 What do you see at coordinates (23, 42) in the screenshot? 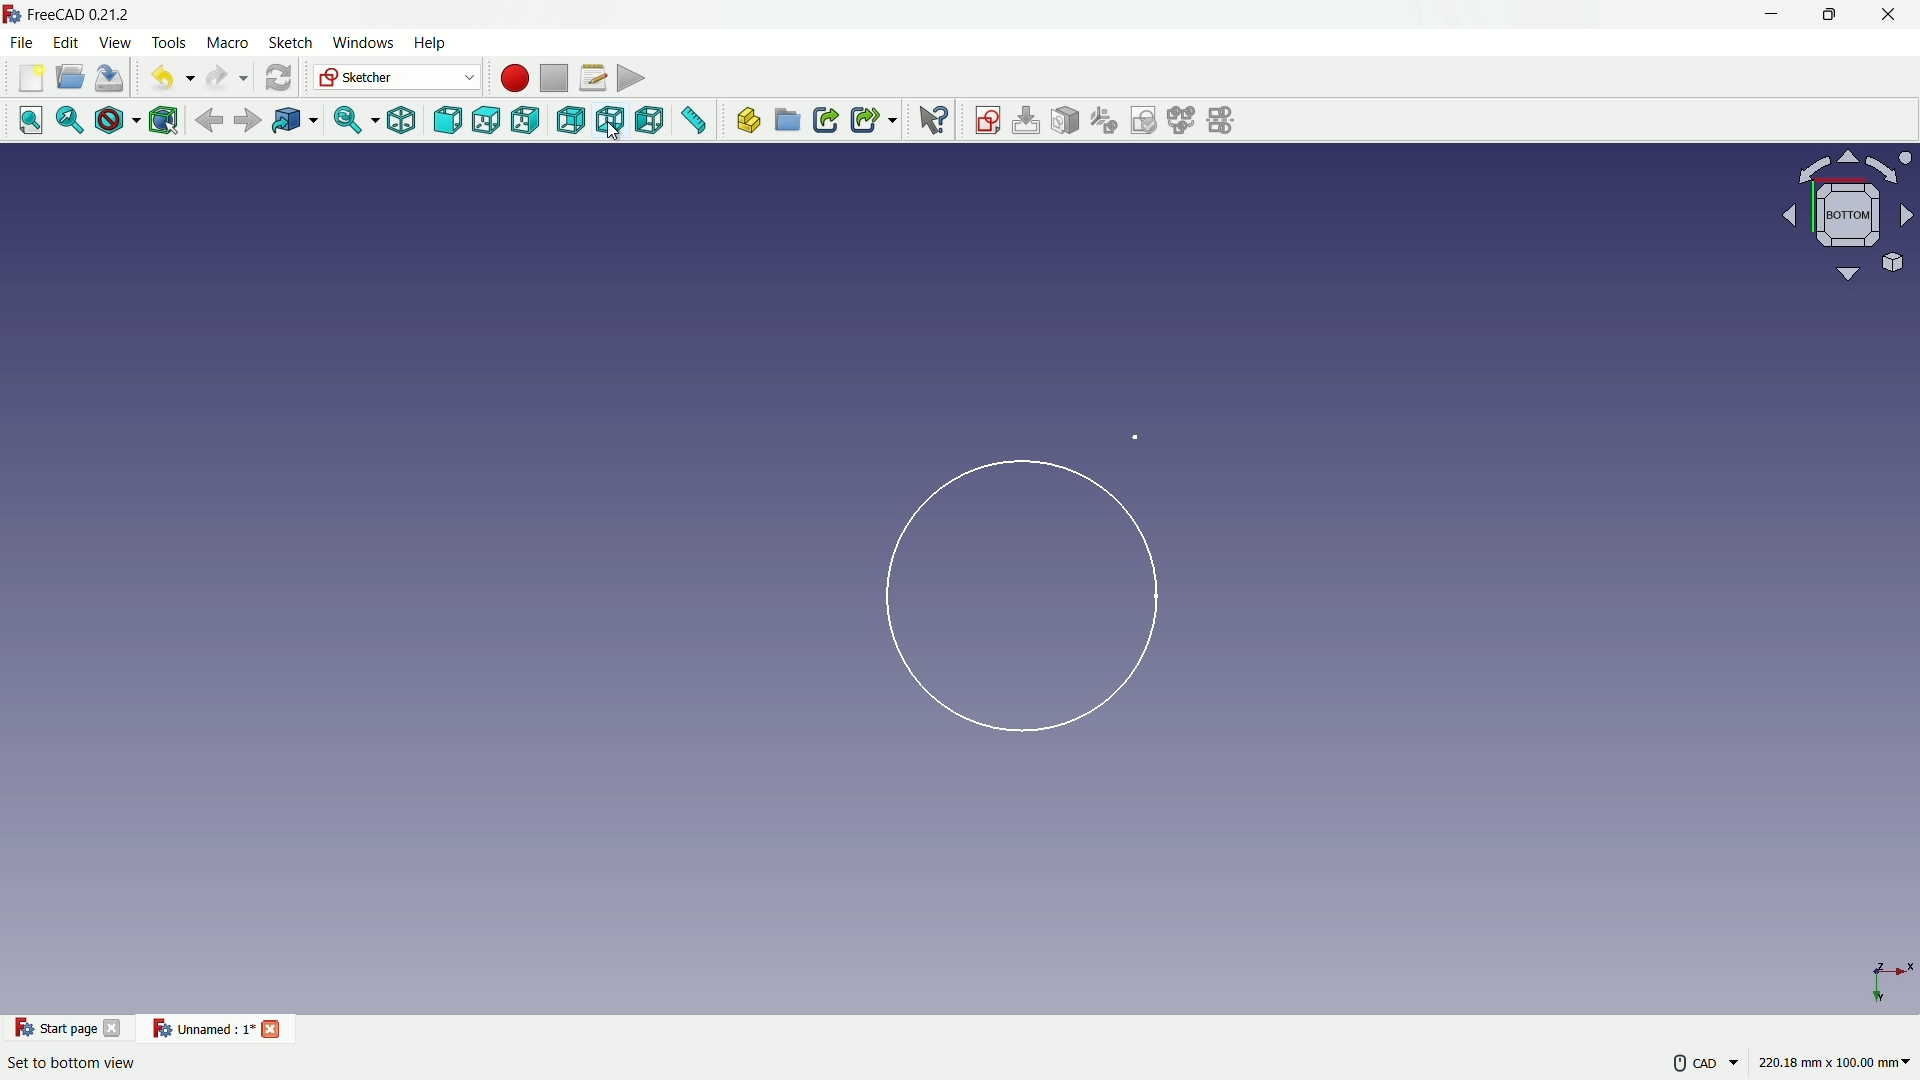
I see `file menu` at bounding box center [23, 42].